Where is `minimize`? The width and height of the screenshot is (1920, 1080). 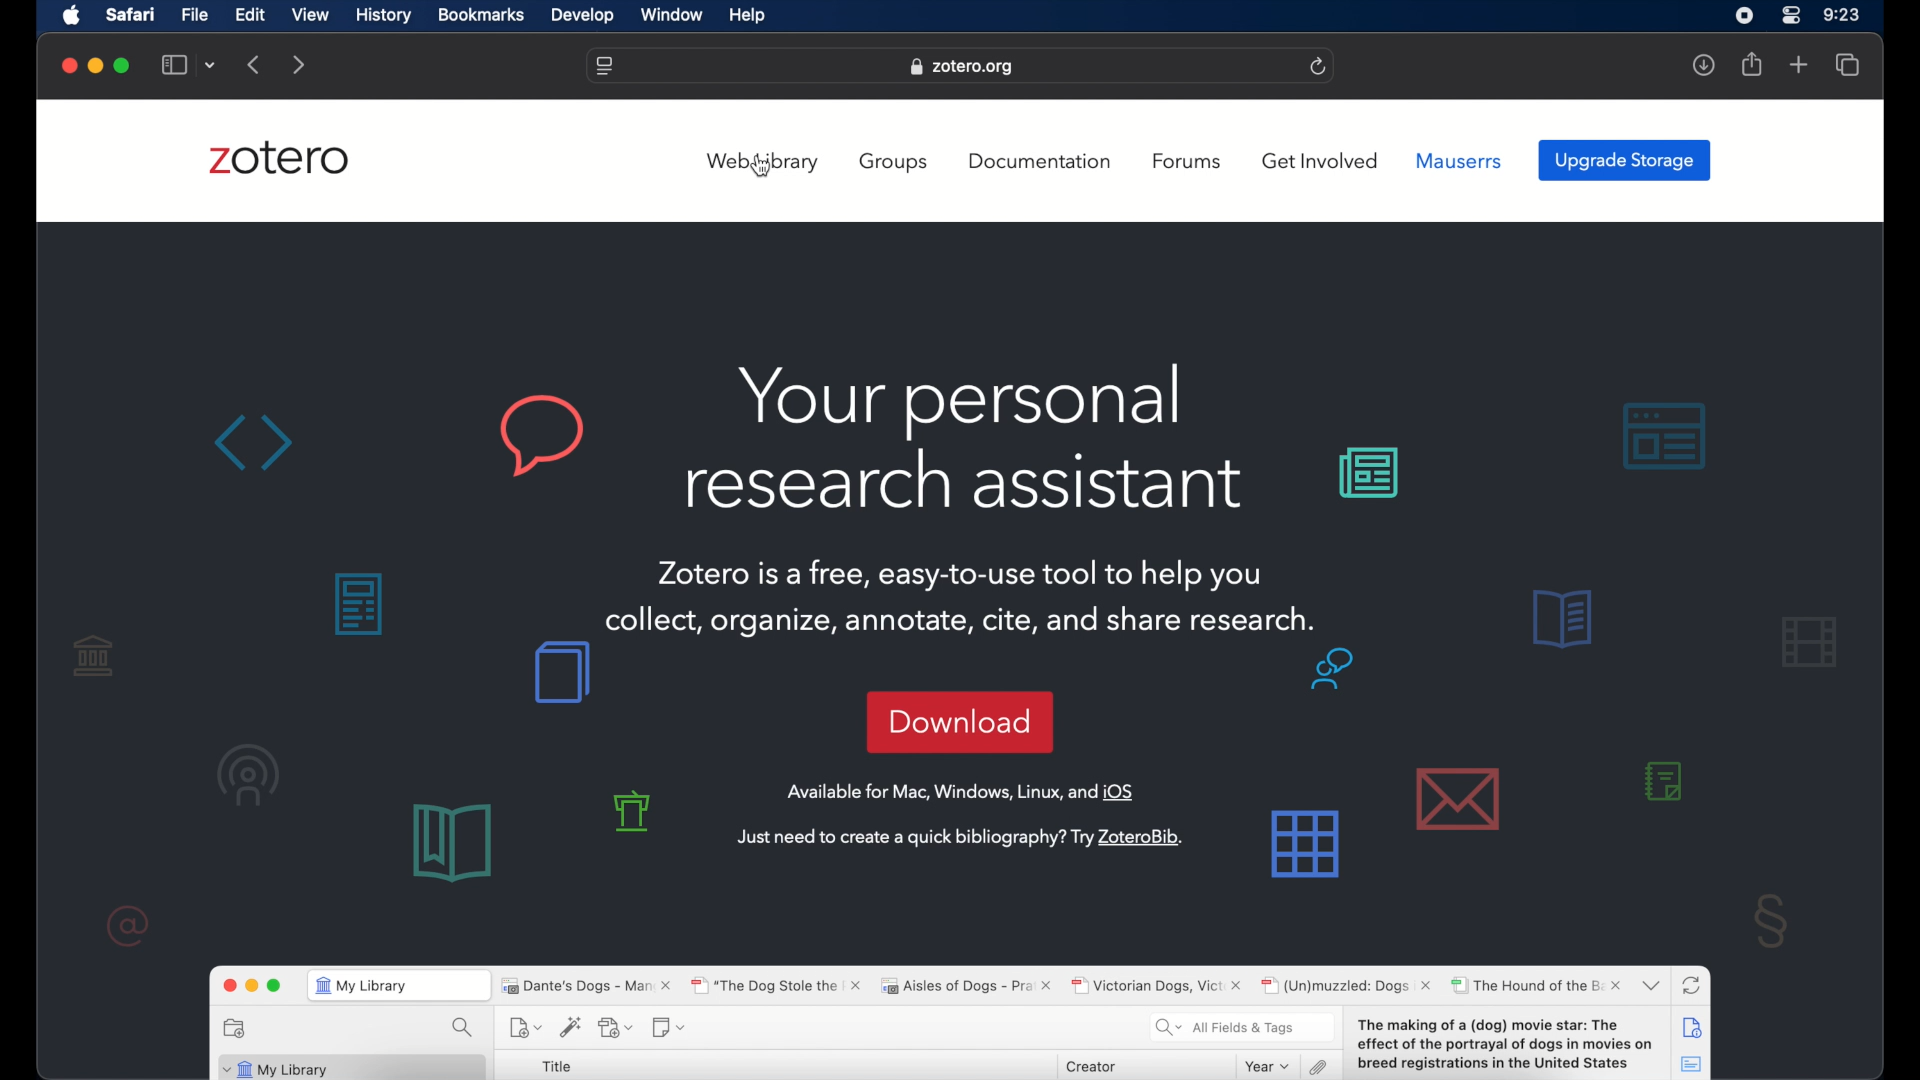
minimize is located at coordinates (94, 66).